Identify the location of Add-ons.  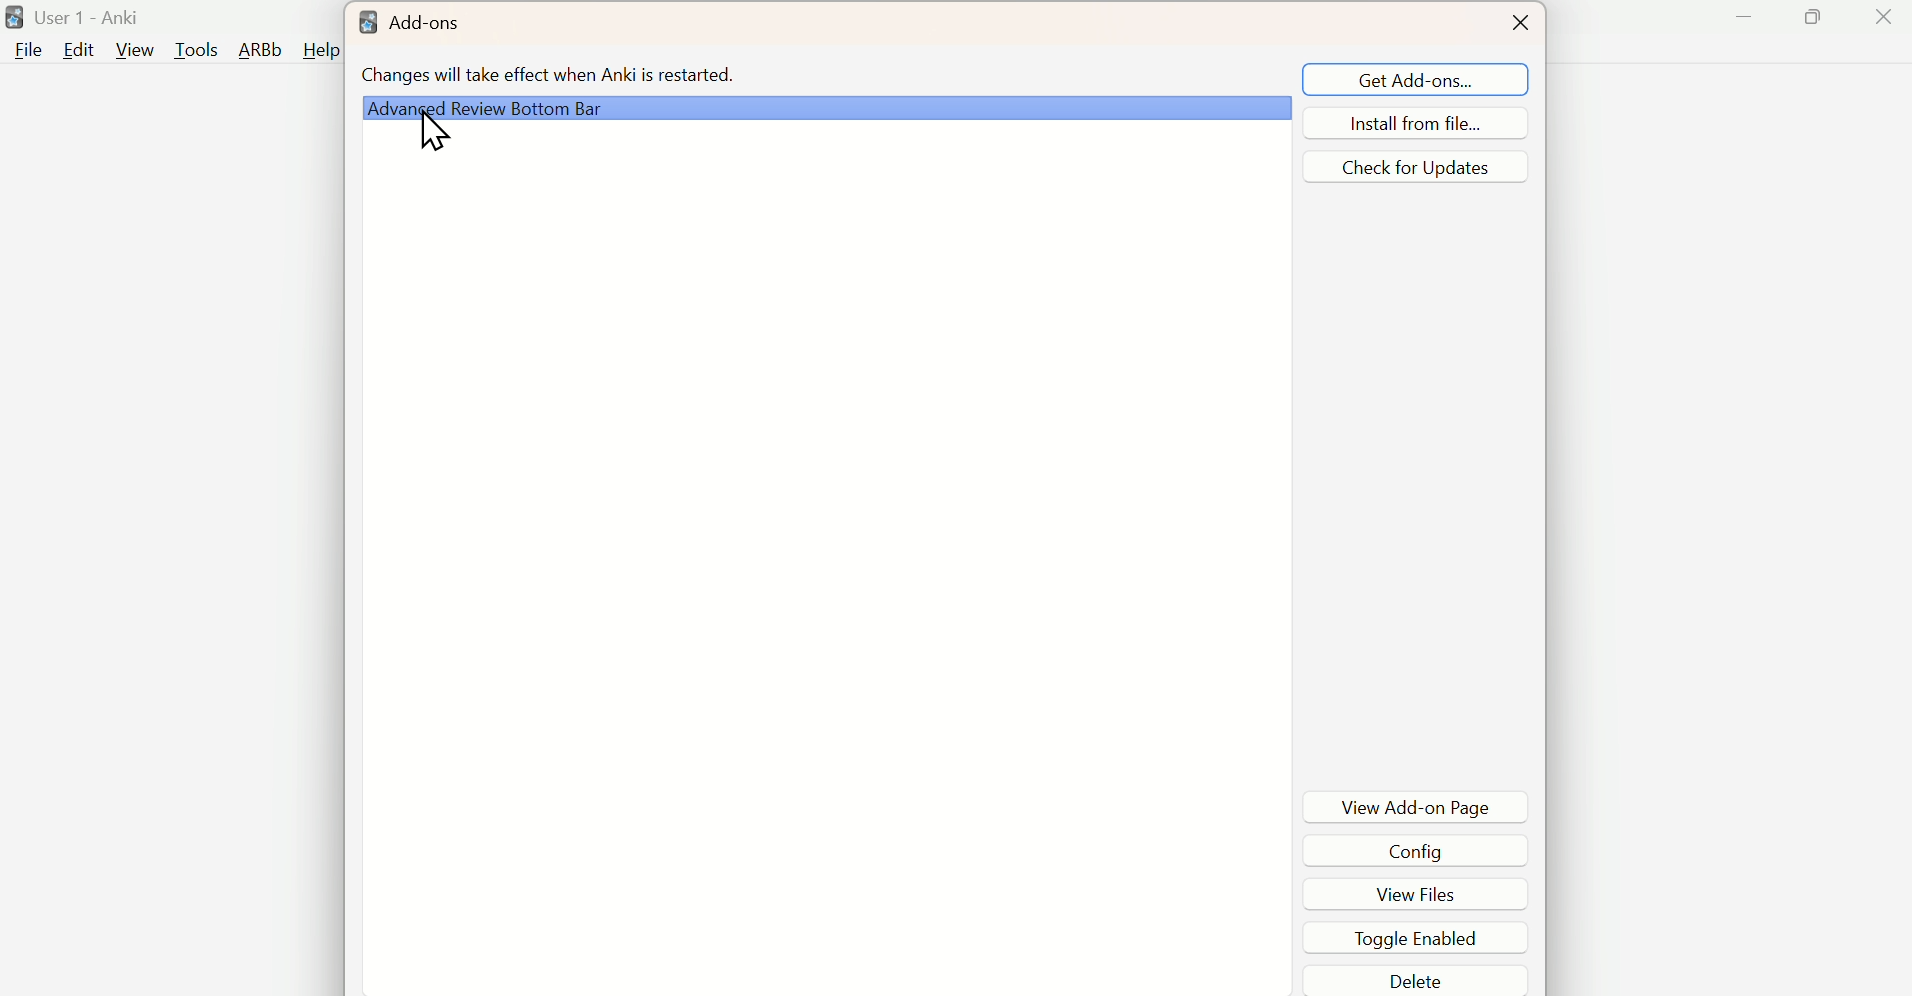
(408, 23).